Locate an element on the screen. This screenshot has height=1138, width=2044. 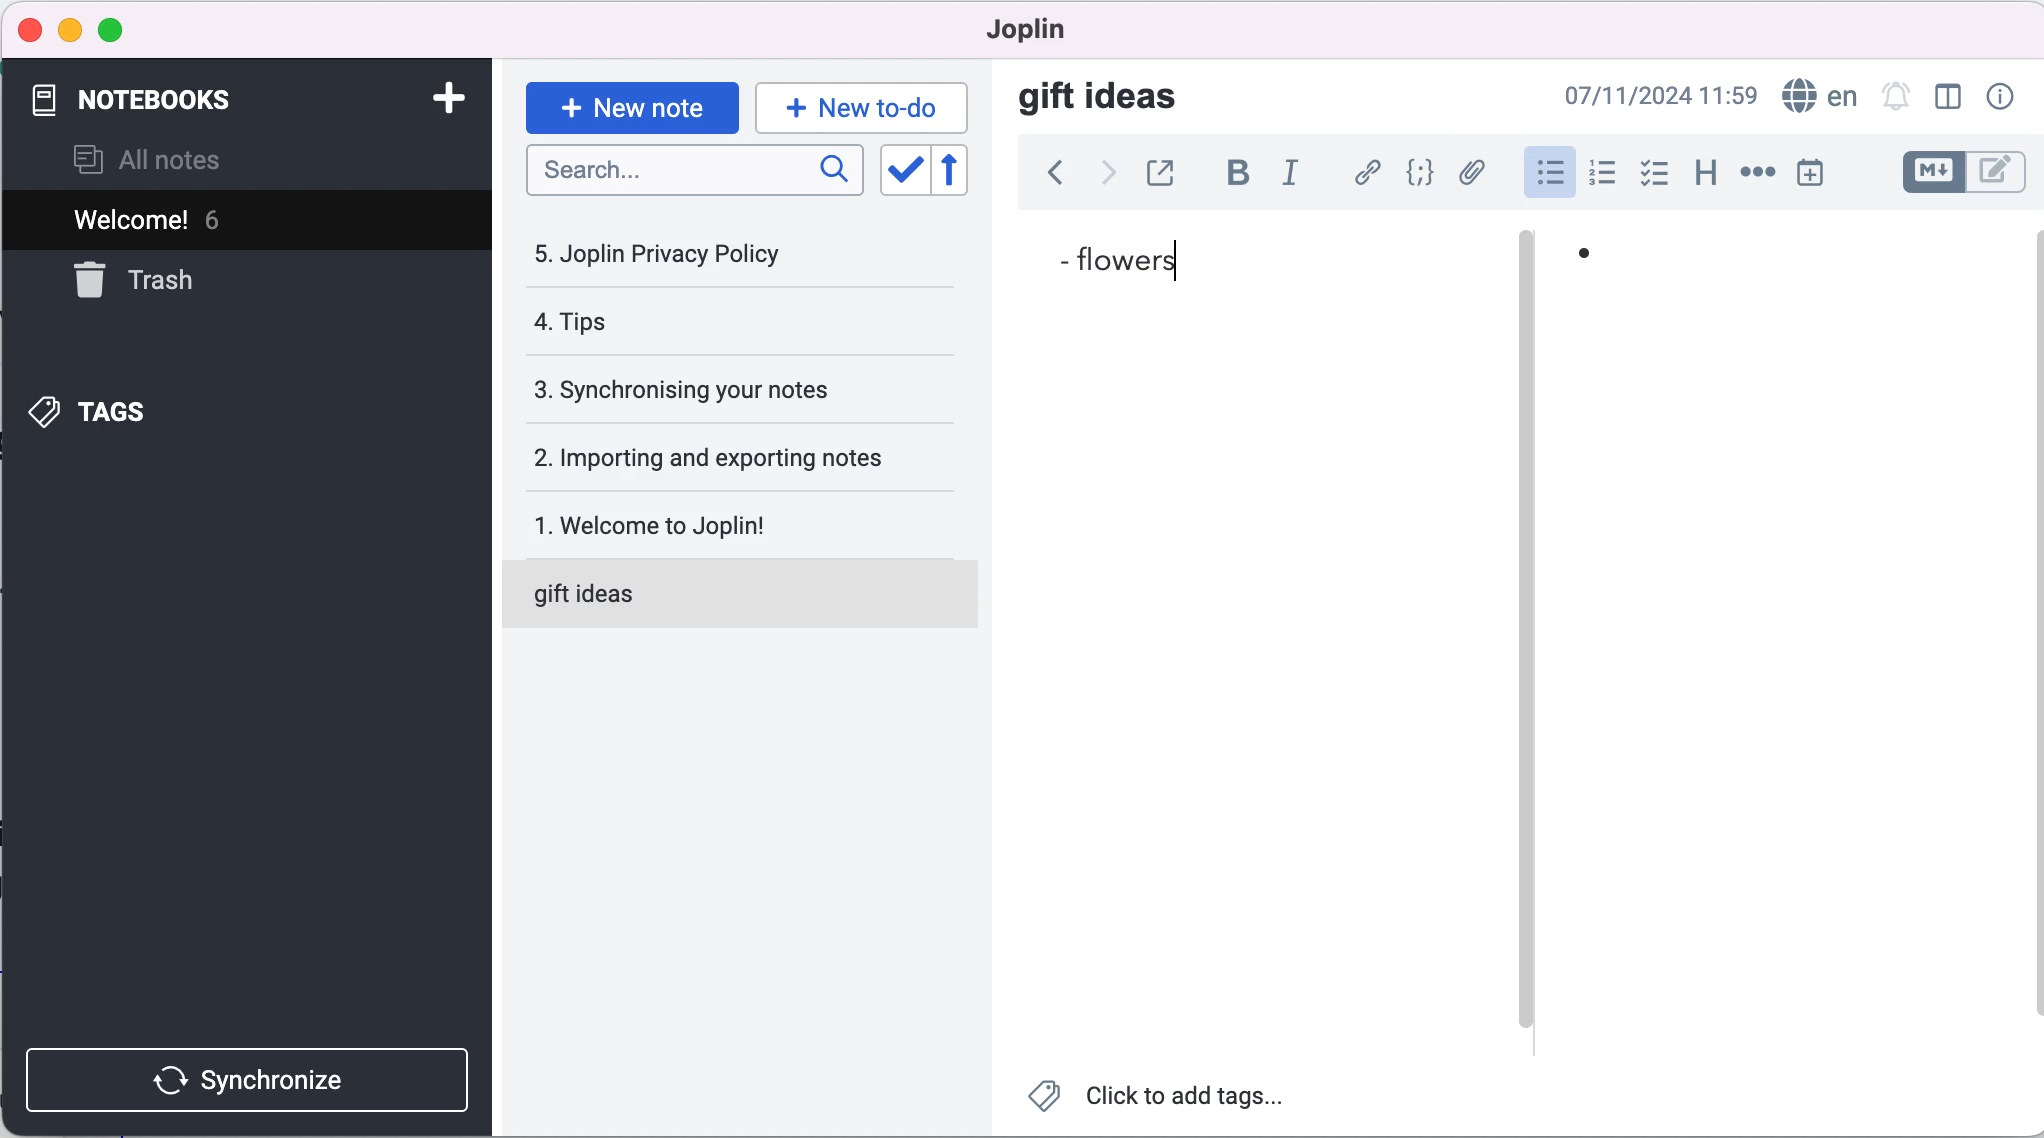
add file is located at coordinates (1474, 174).